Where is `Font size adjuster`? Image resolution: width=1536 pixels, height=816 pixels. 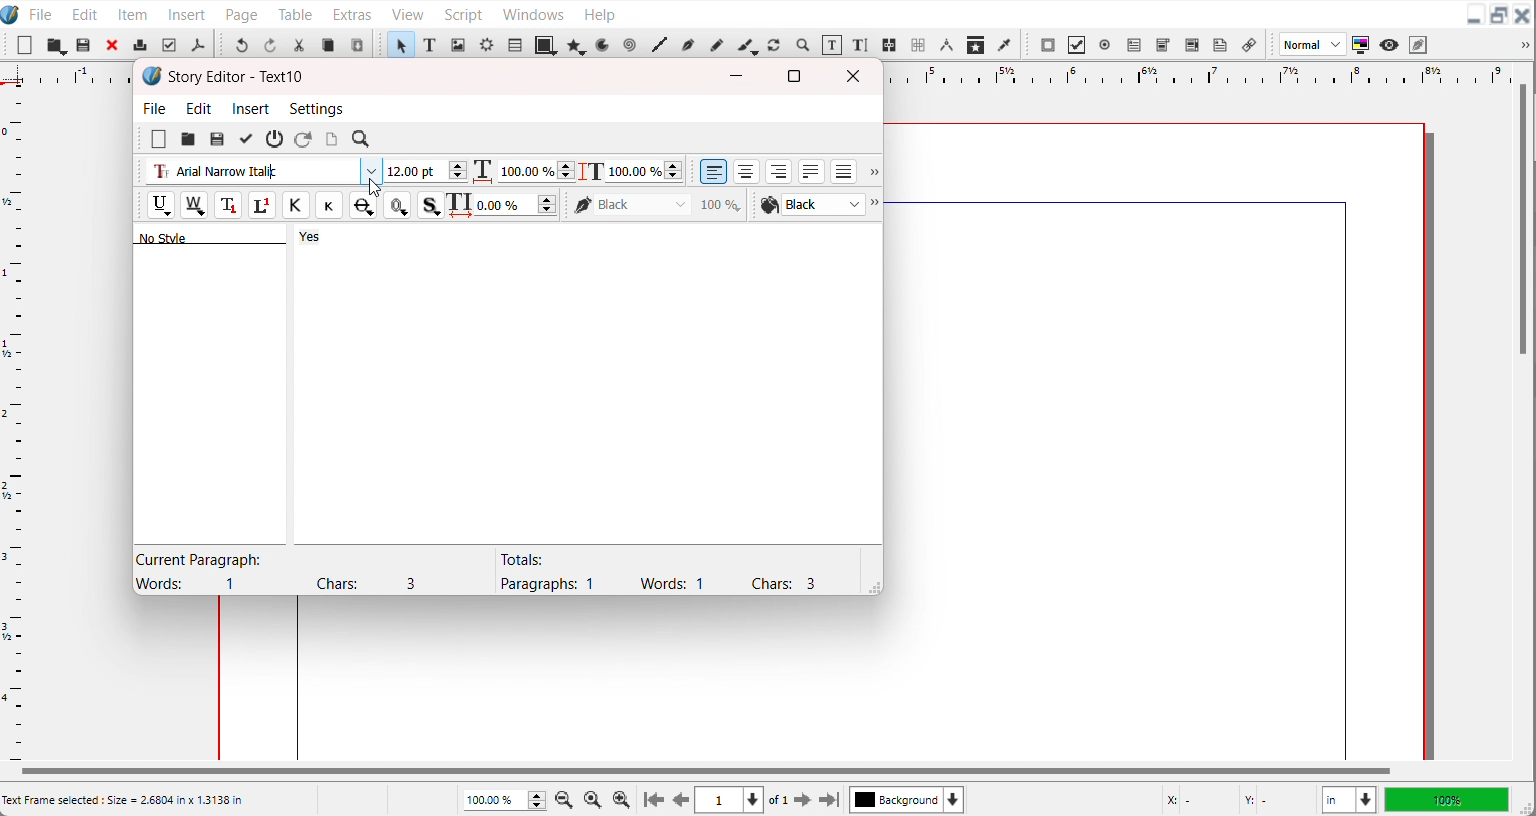 Font size adjuster is located at coordinates (425, 171).